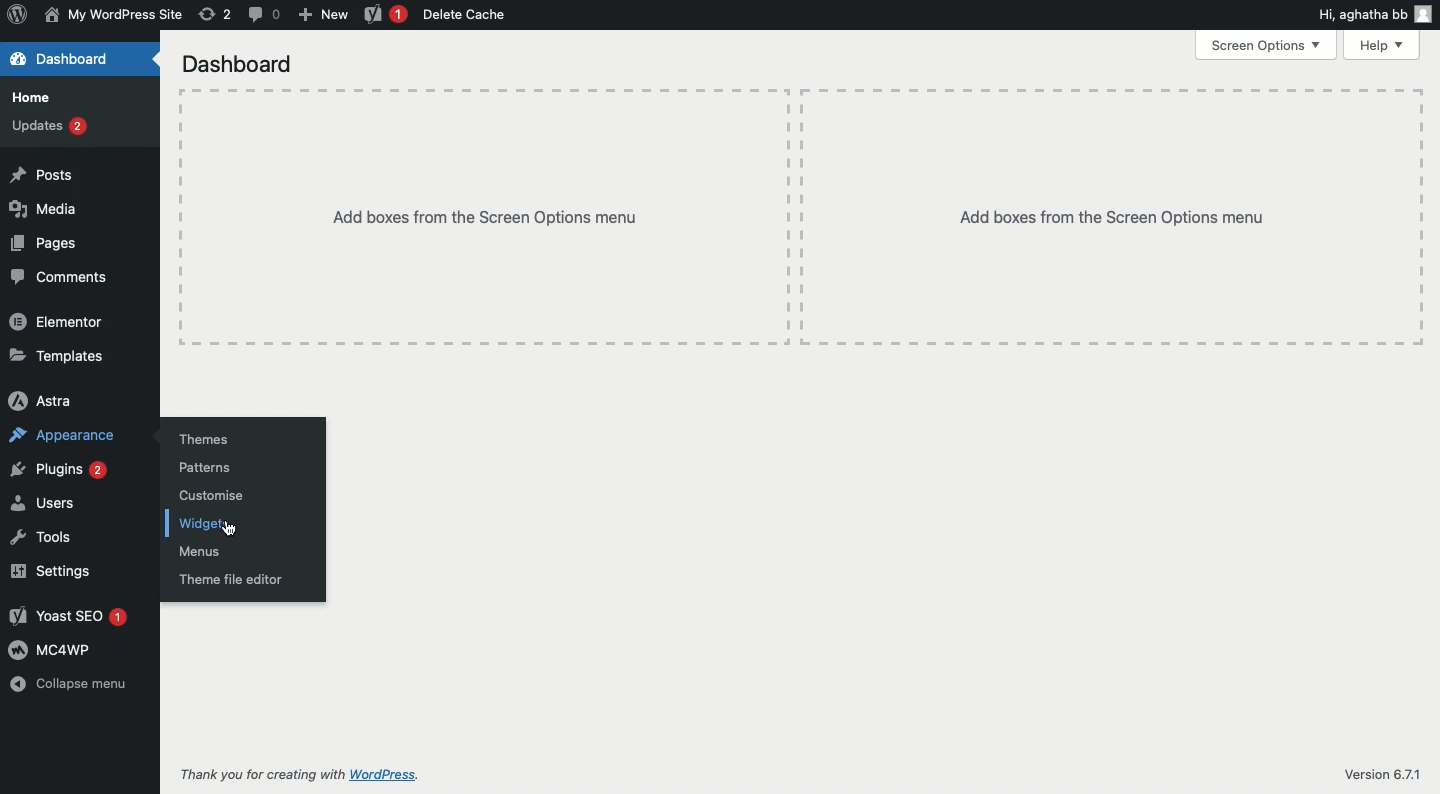 Image resolution: width=1440 pixels, height=794 pixels. Describe the element at coordinates (231, 528) in the screenshot. I see `Cursor` at that location.